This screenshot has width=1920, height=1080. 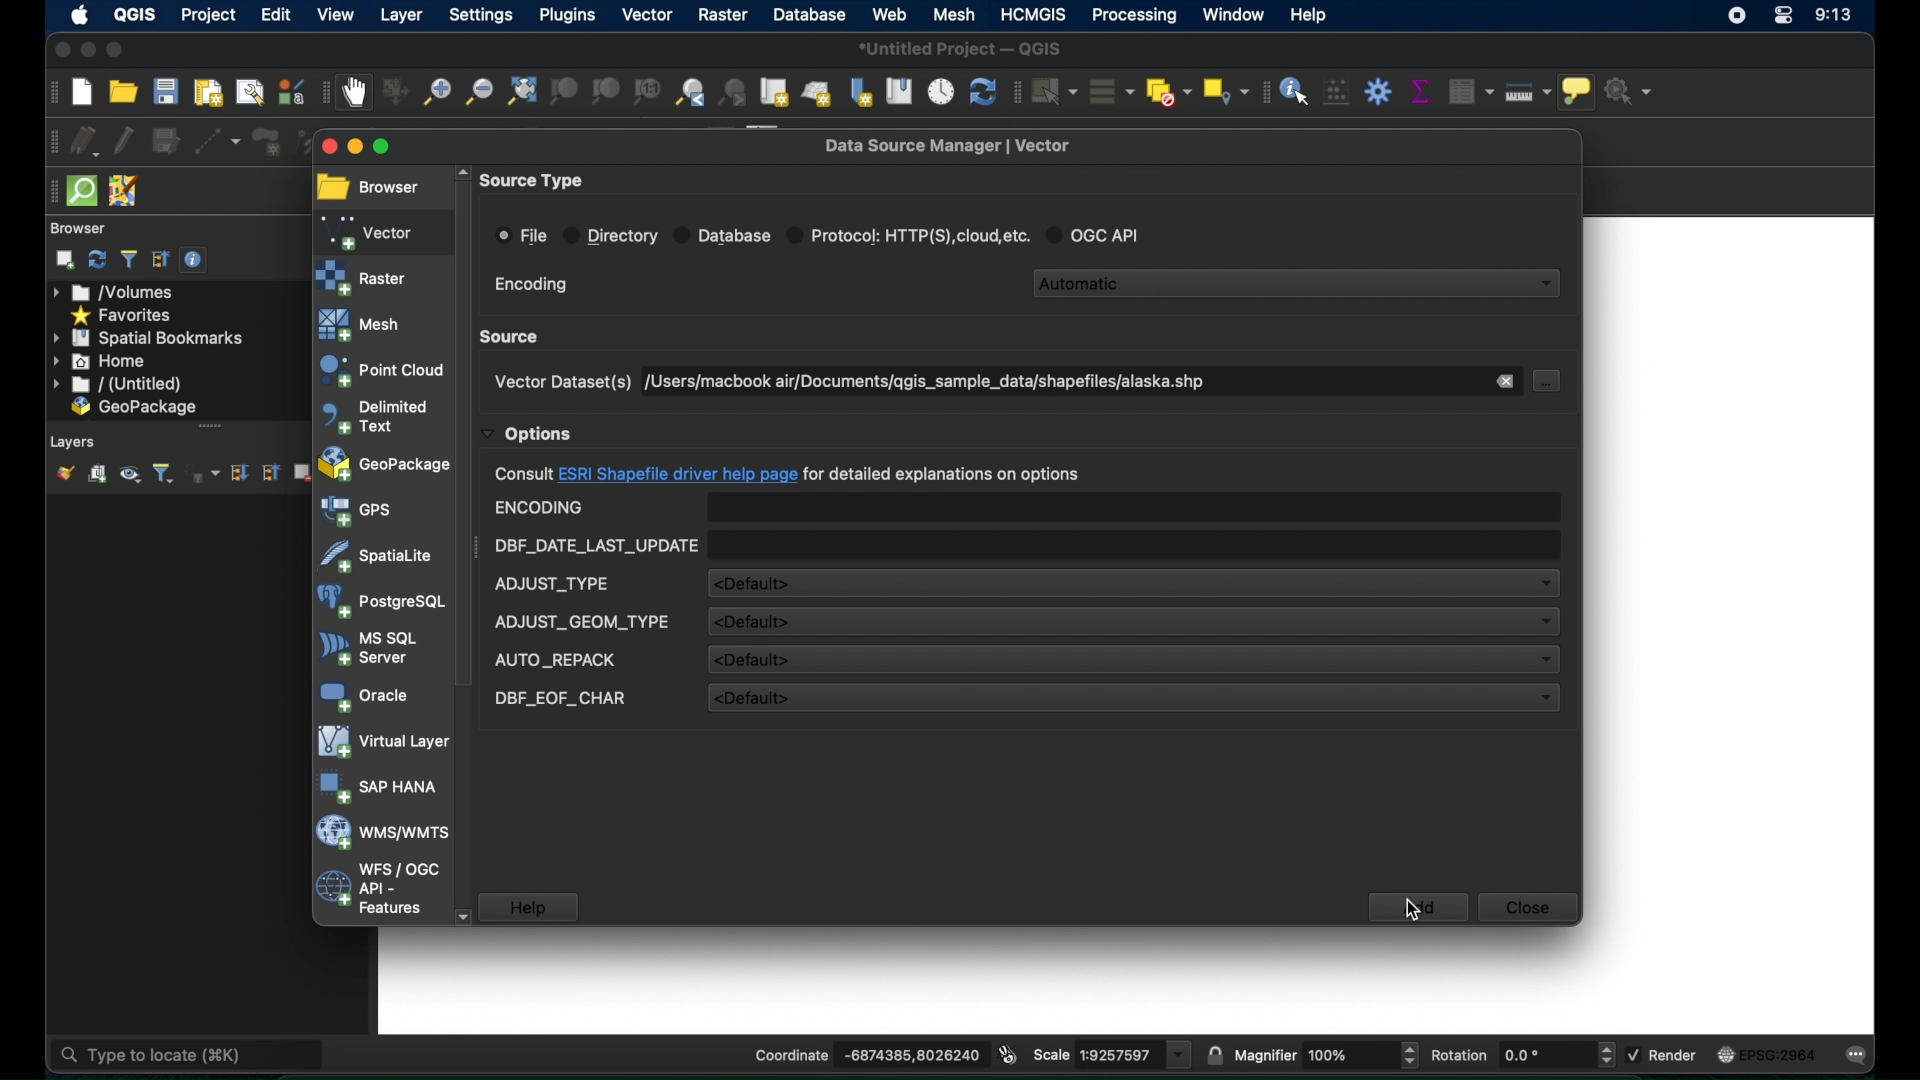 I want to click on filter legend, so click(x=166, y=474).